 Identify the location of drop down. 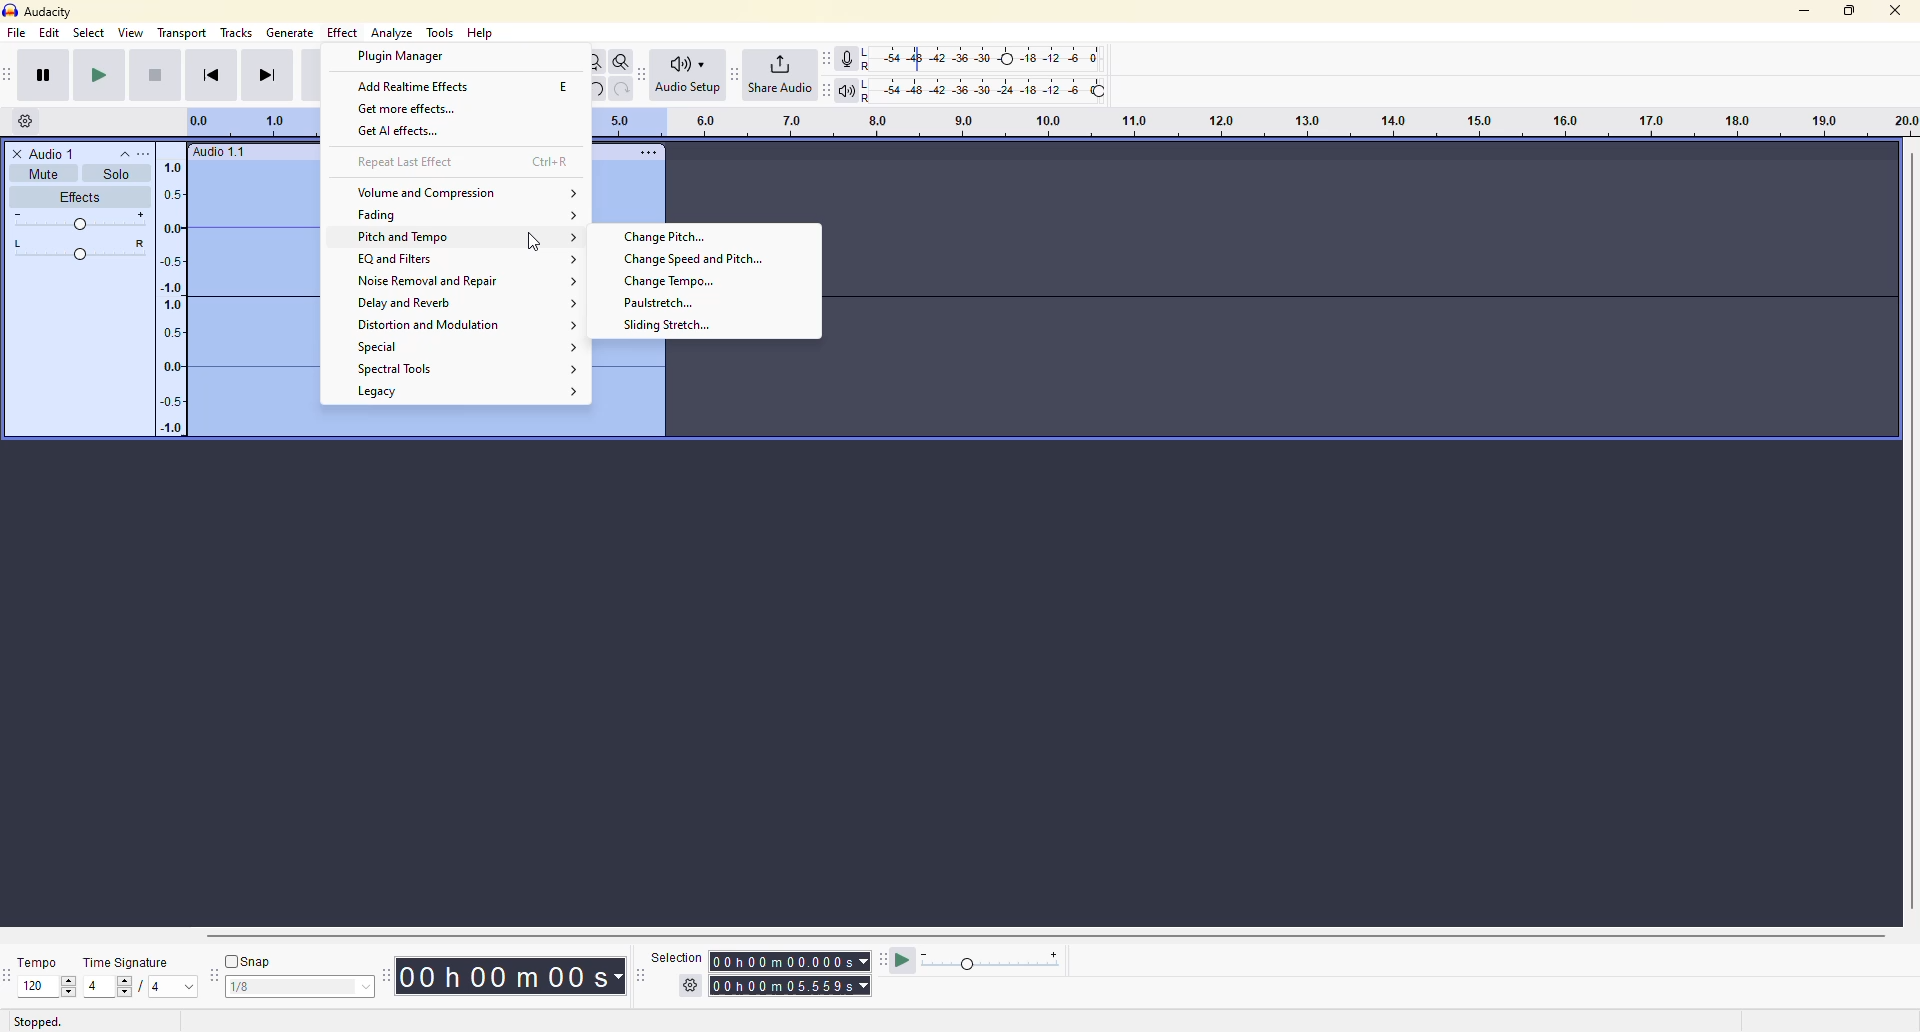
(189, 987).